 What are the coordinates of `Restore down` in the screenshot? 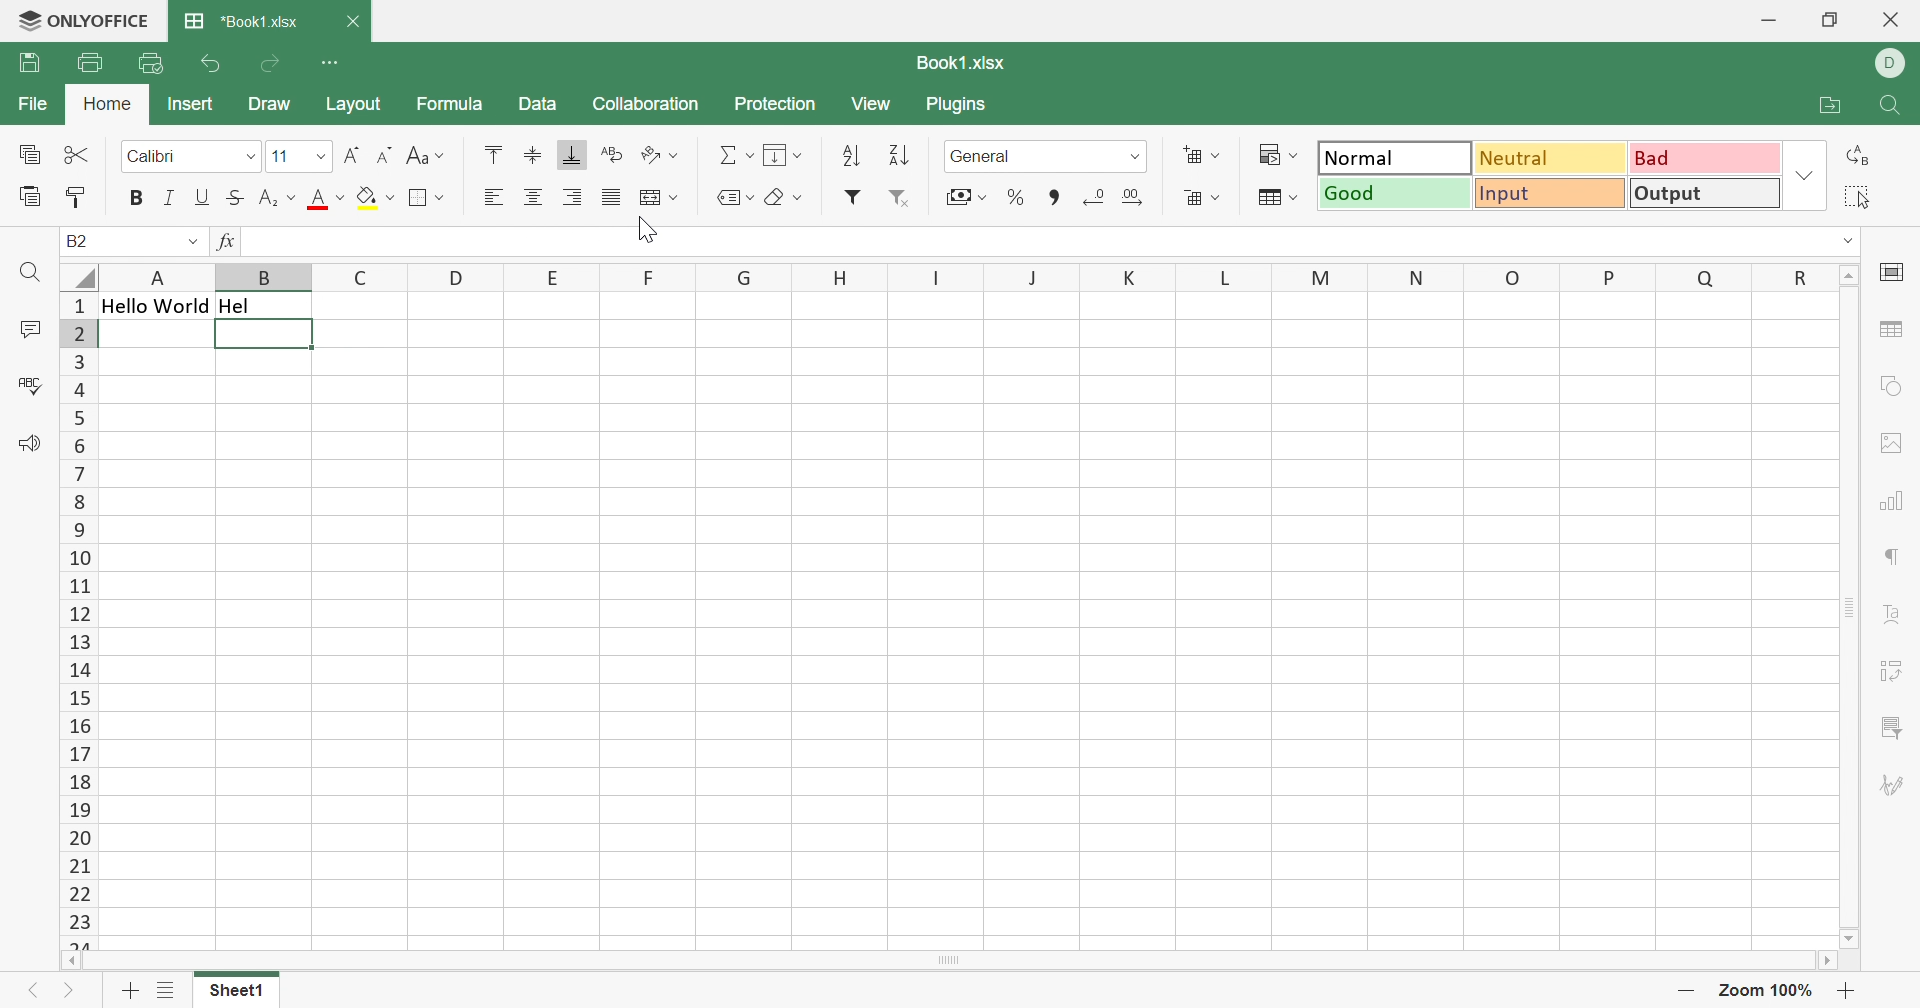 It's located at (1828, 21).